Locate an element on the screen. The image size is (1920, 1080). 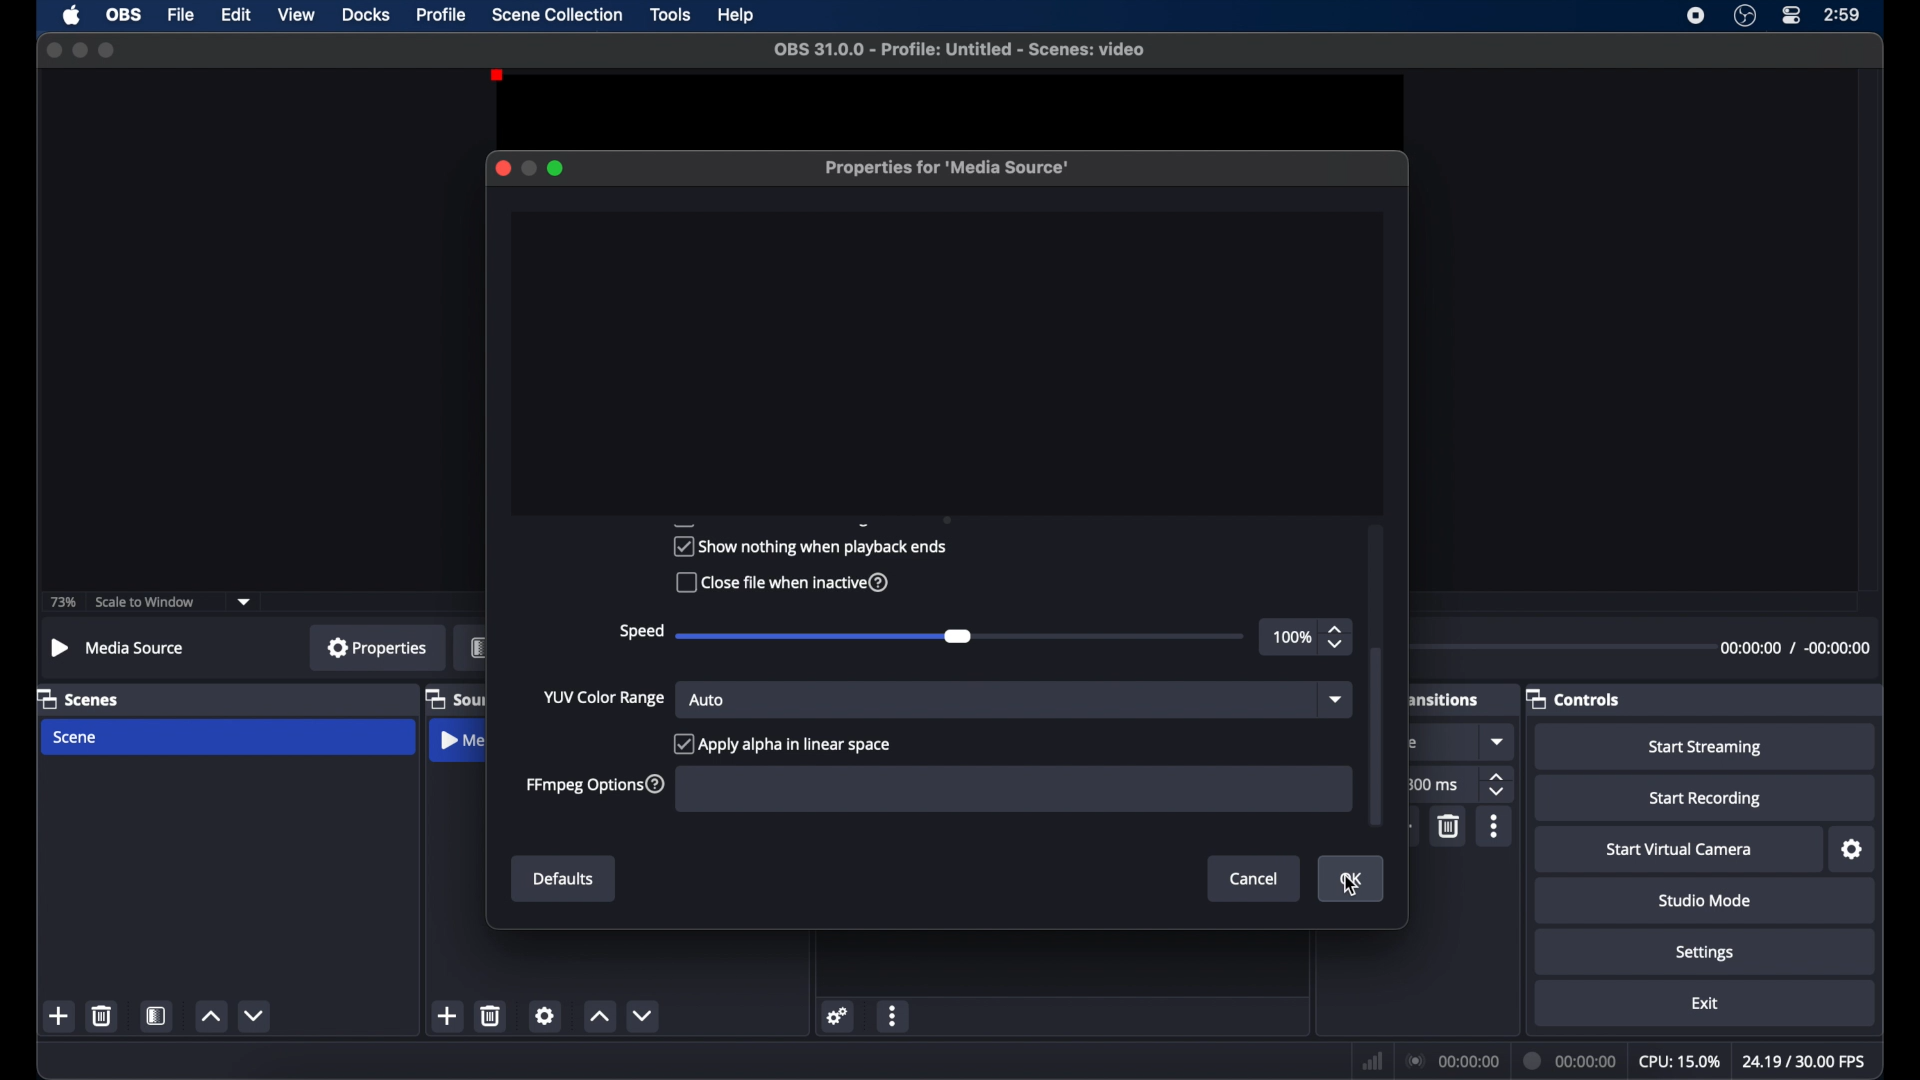
time is located at coordinates (1843, 15).